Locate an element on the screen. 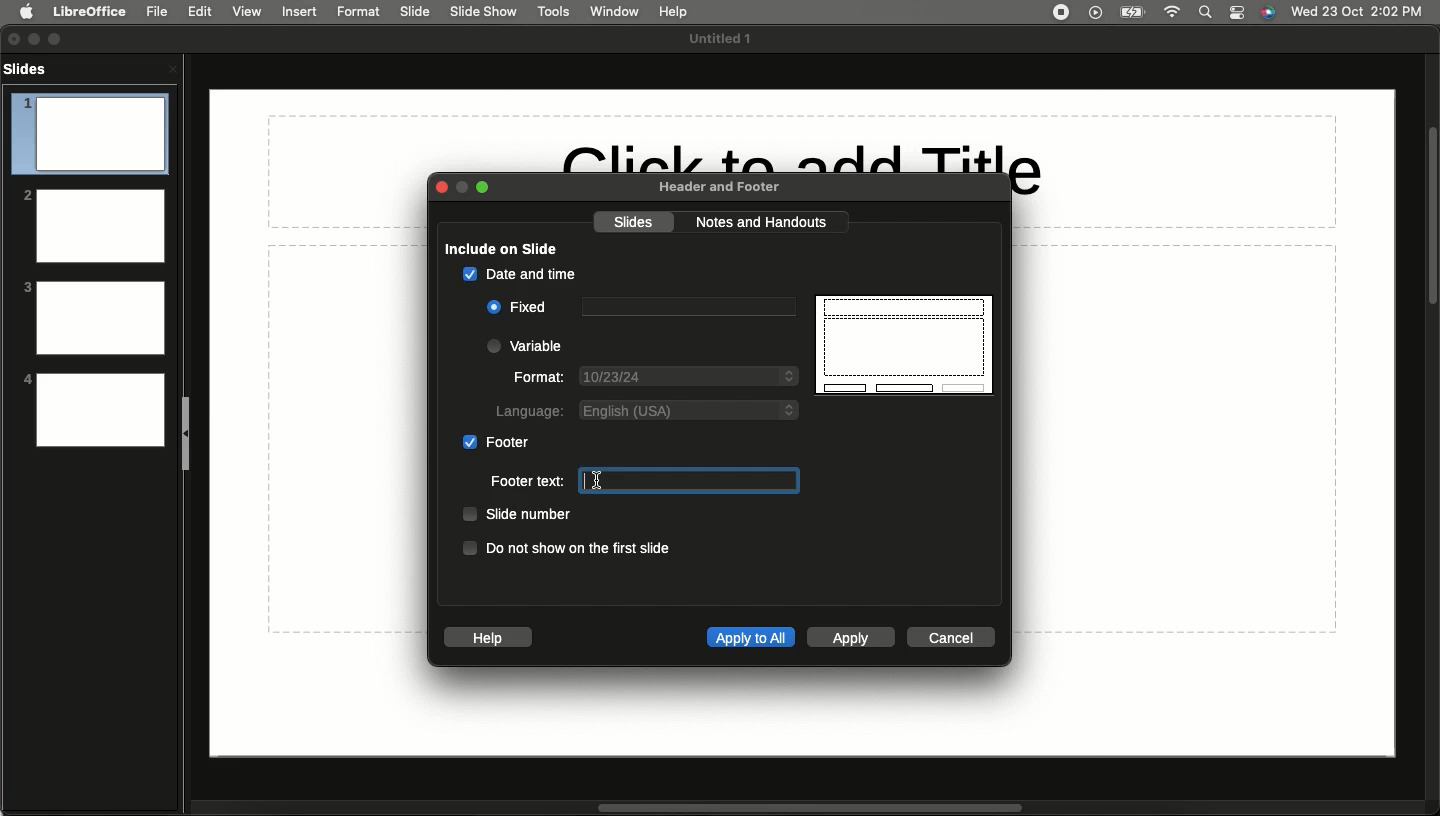  Video player is located at coordinates (1094, 14).